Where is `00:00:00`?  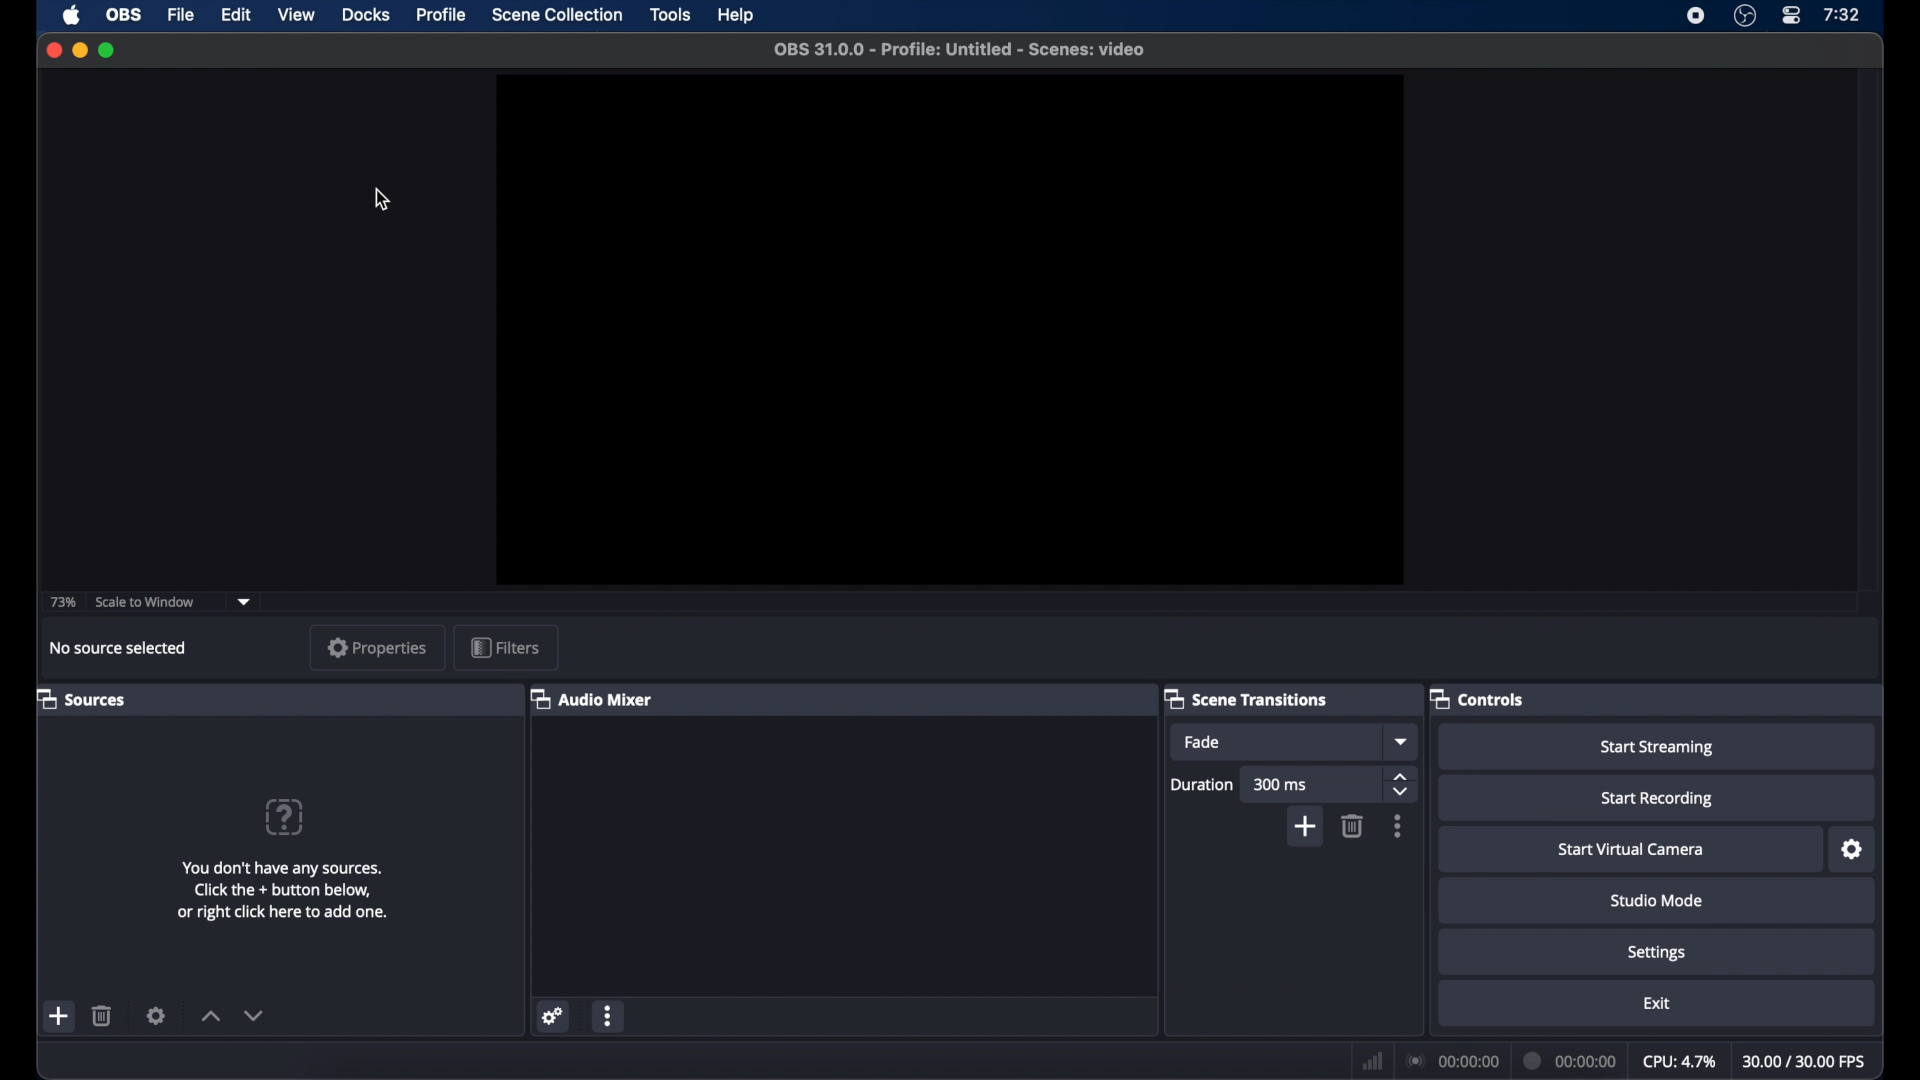
00:00:00 is located at coordinates (1571, 1059).